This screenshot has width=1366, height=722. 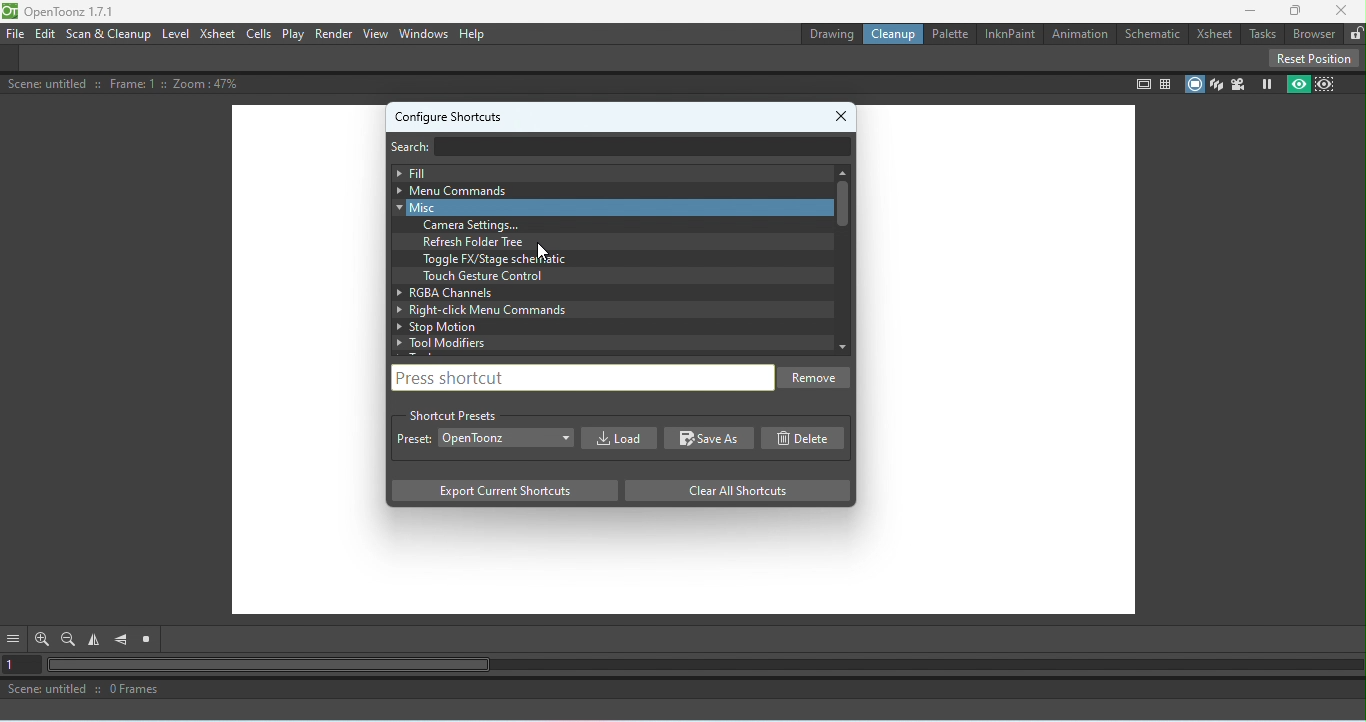 What do you see at coordinates (176, 34) in the screenshot?
I see `Level` at bounding box center [176, 34].